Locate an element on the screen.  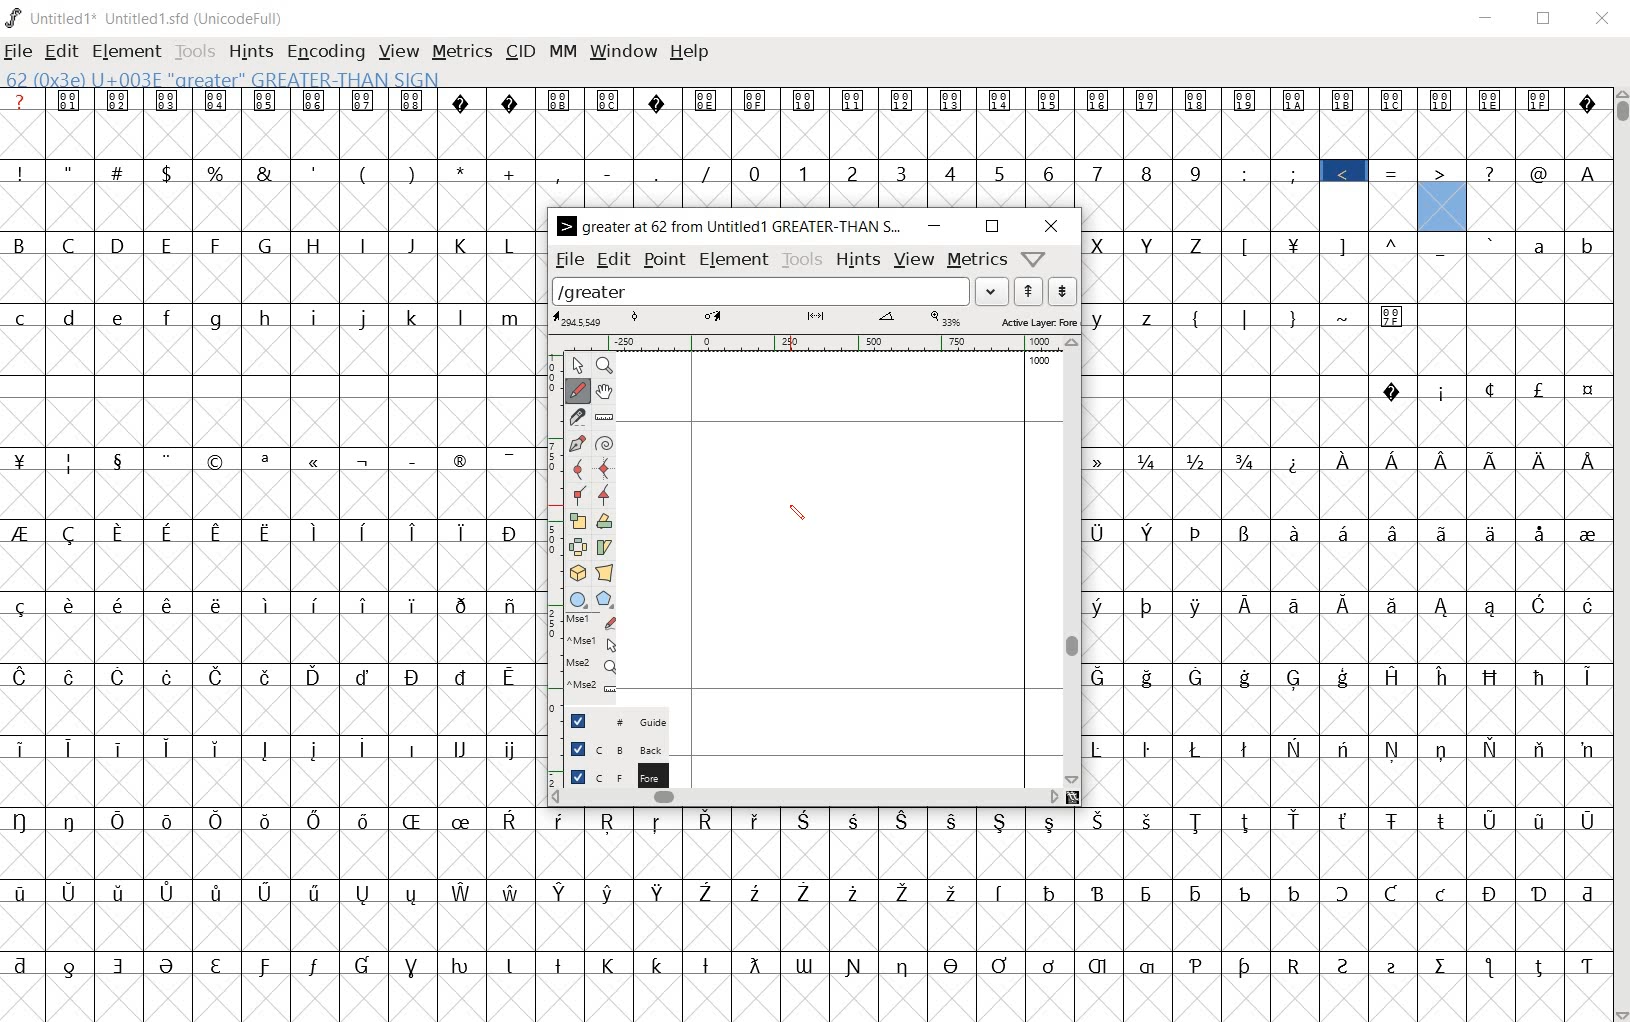
glyphs is located at coordinates (267, 547).